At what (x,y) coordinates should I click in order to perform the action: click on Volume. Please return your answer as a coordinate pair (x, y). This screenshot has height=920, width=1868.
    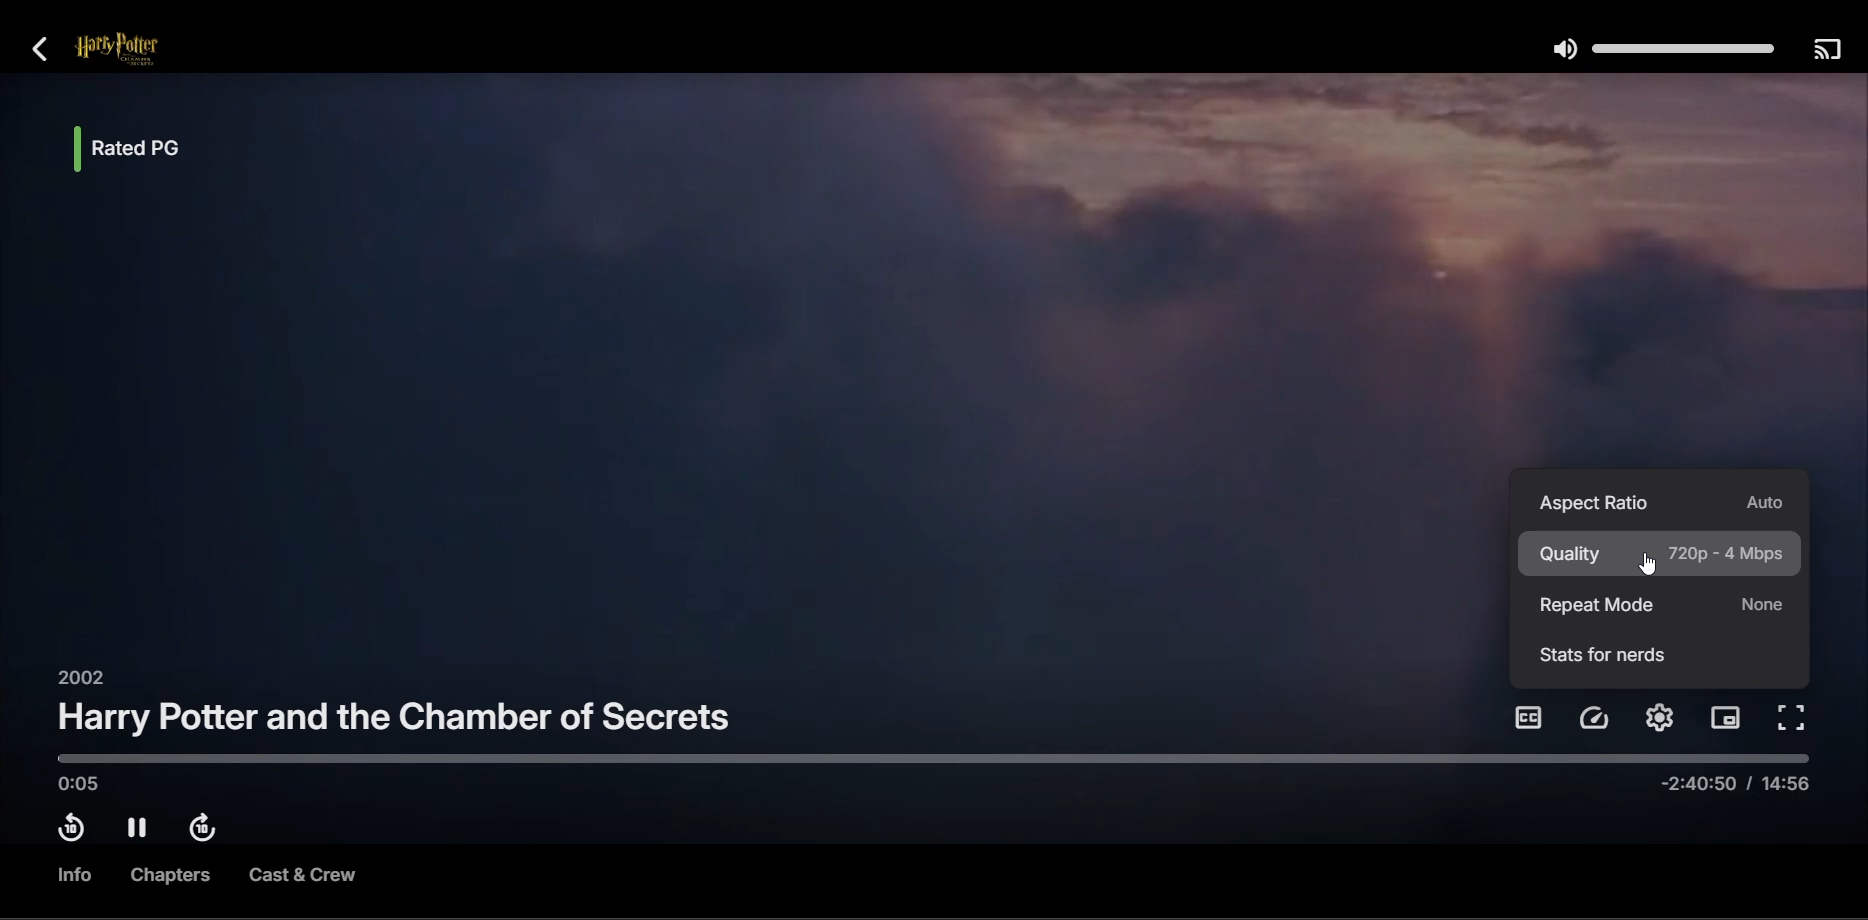
    Looking at the image, I should click on (1658, 49).